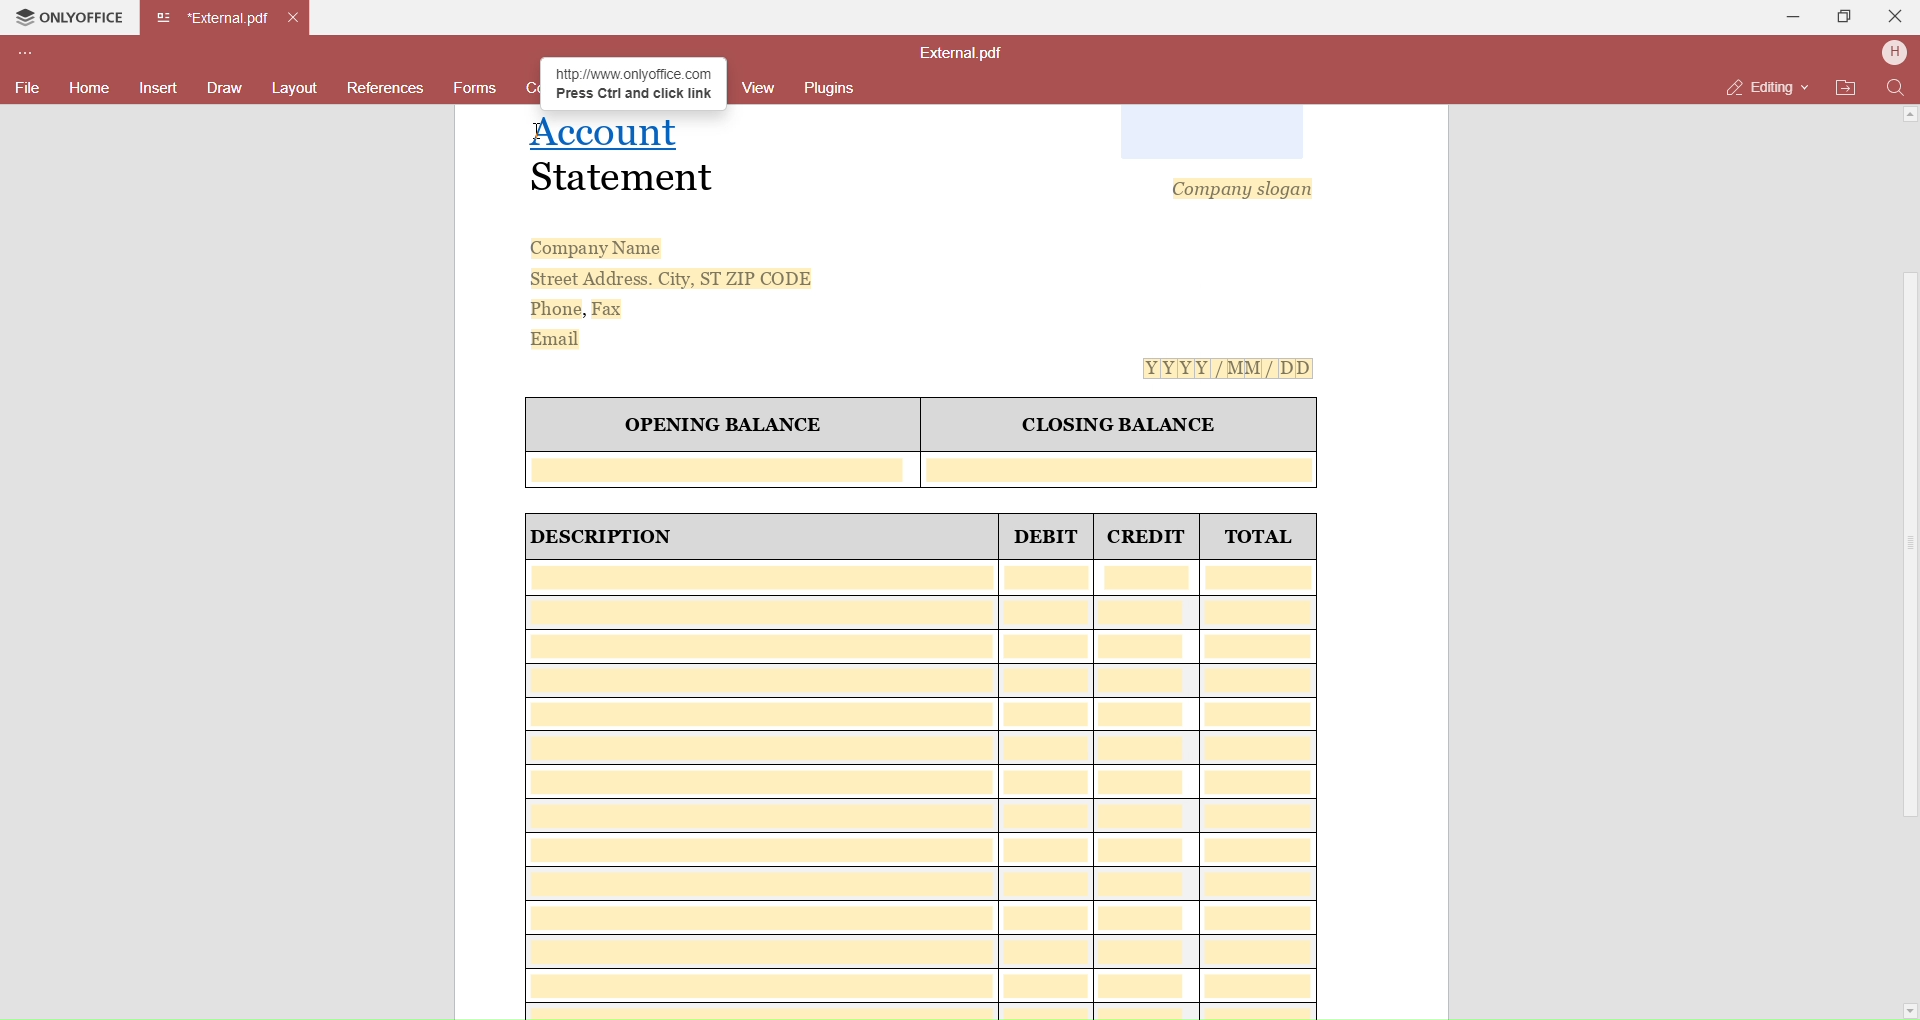  Describe the element at coordinates (579, 310) in the screenshot. I see `Phone, Fax` at that location.